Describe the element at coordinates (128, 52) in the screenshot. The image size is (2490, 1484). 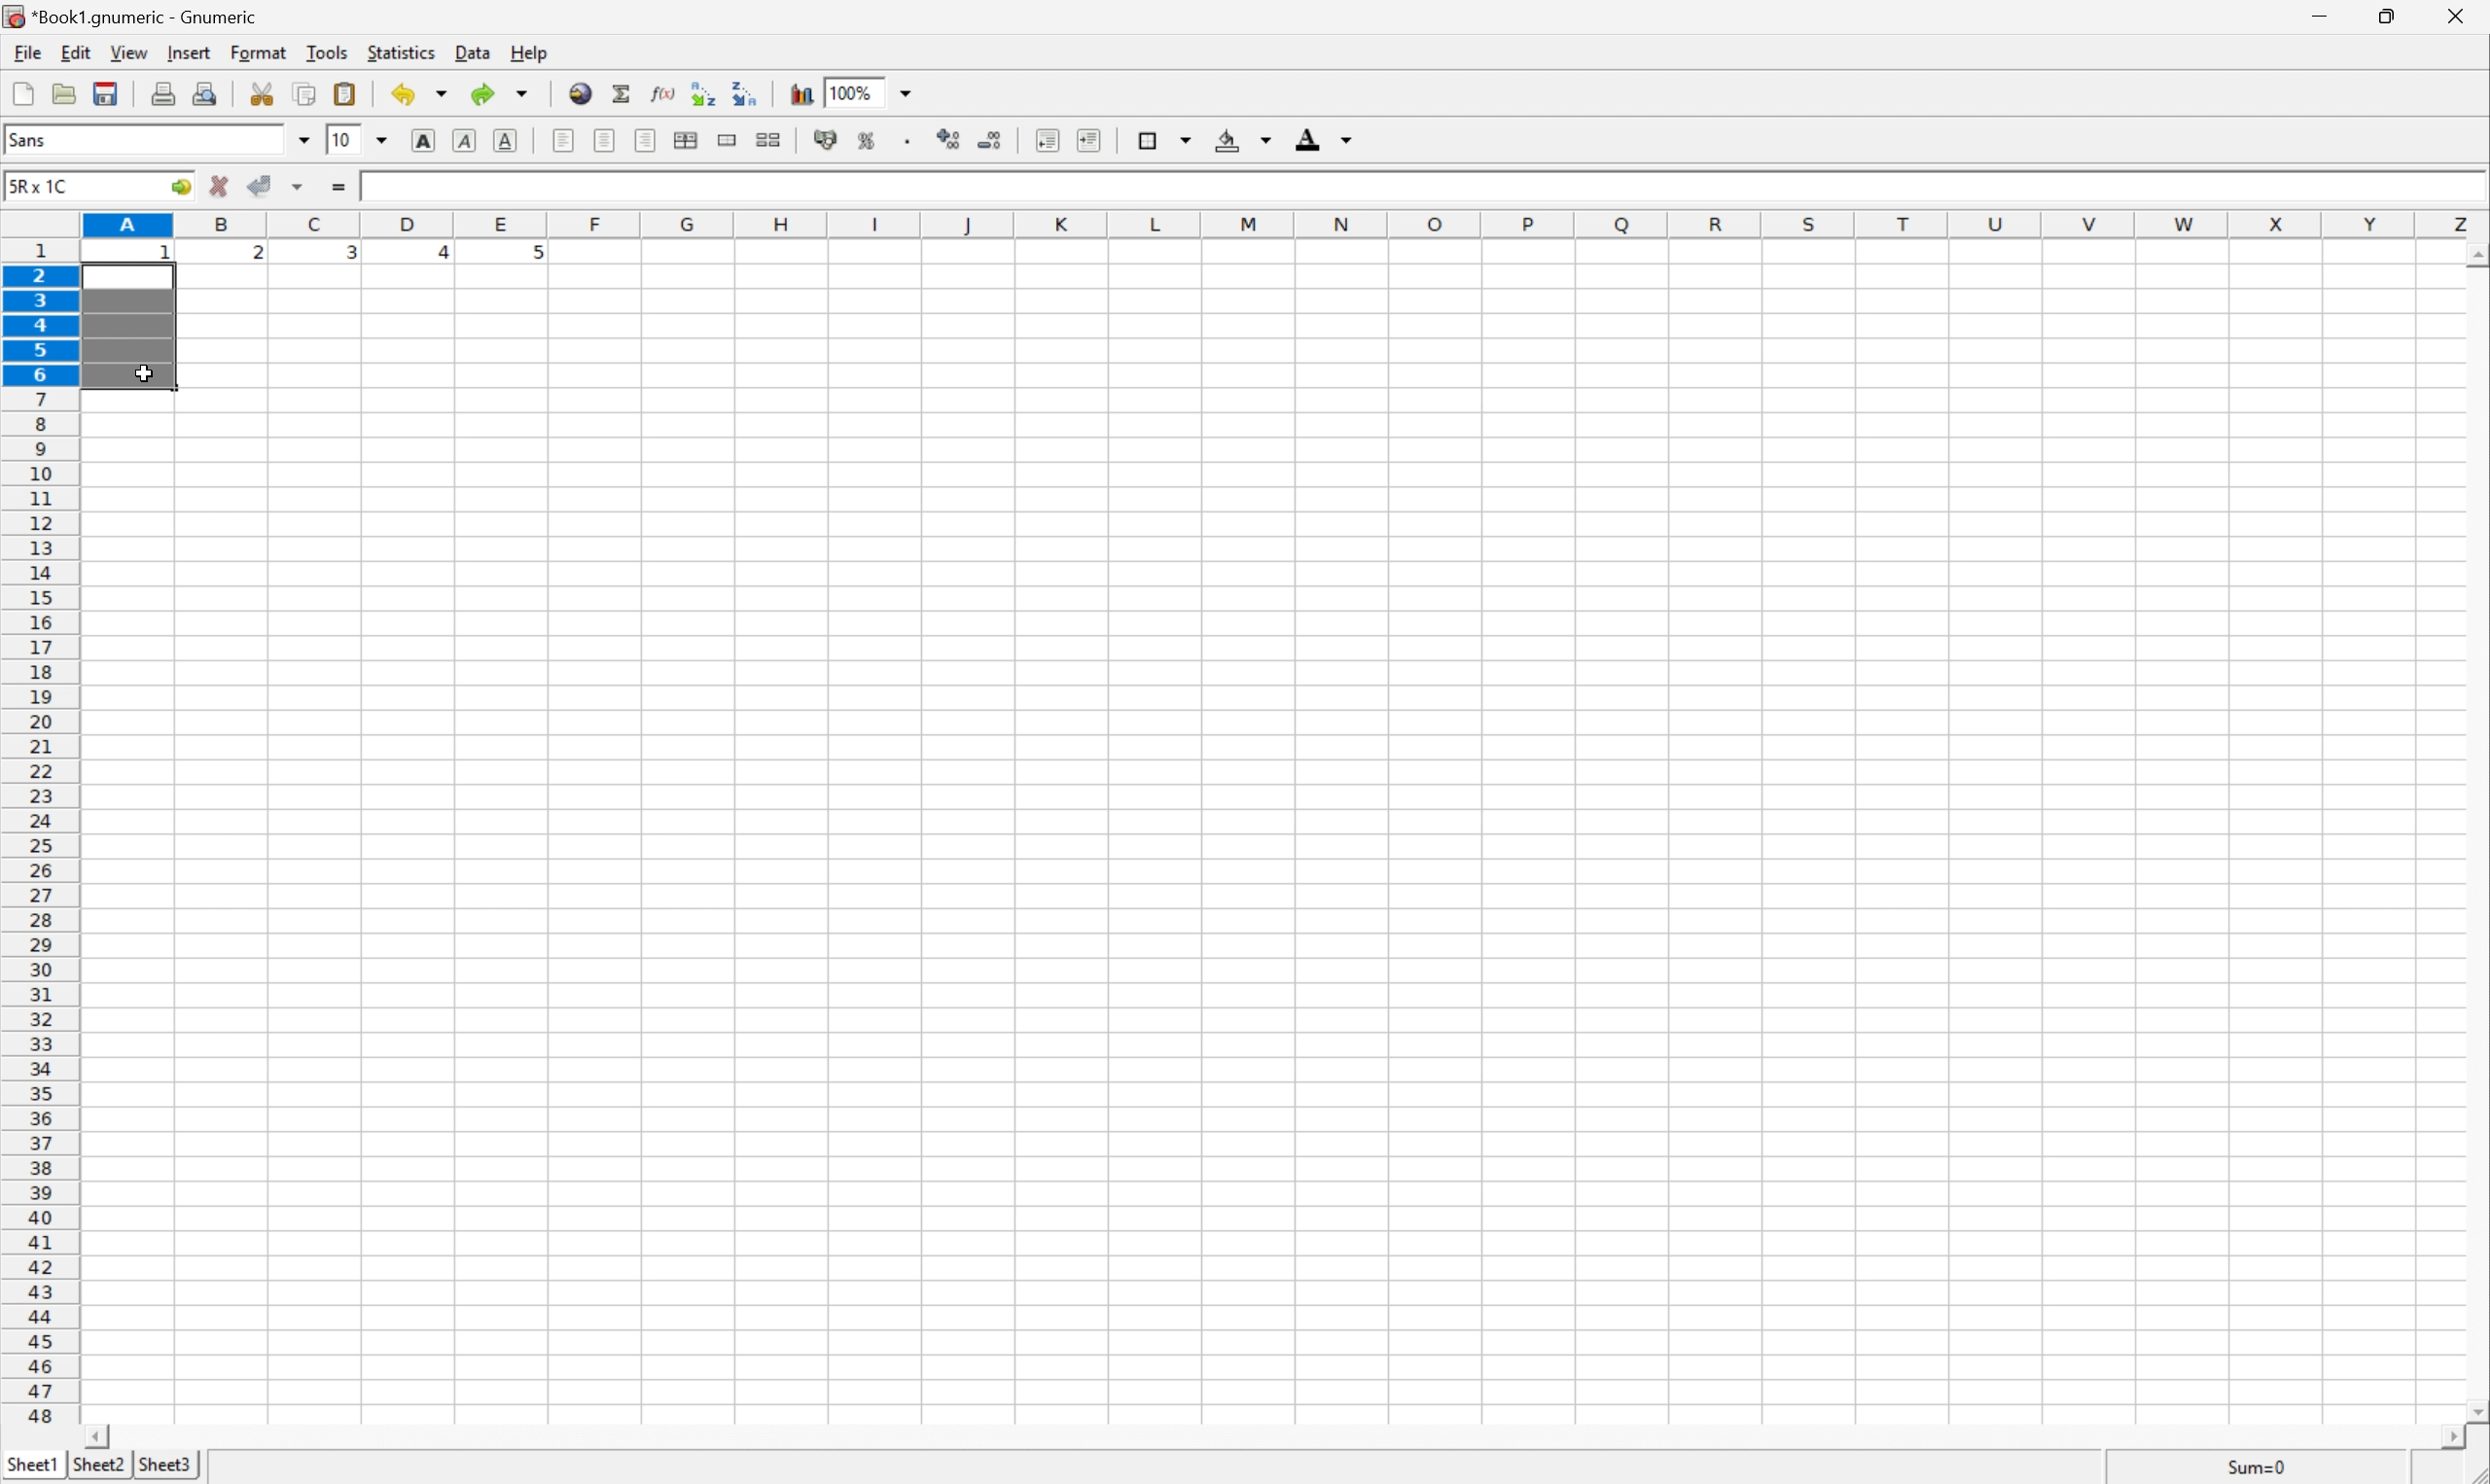
I see `view` at that location.